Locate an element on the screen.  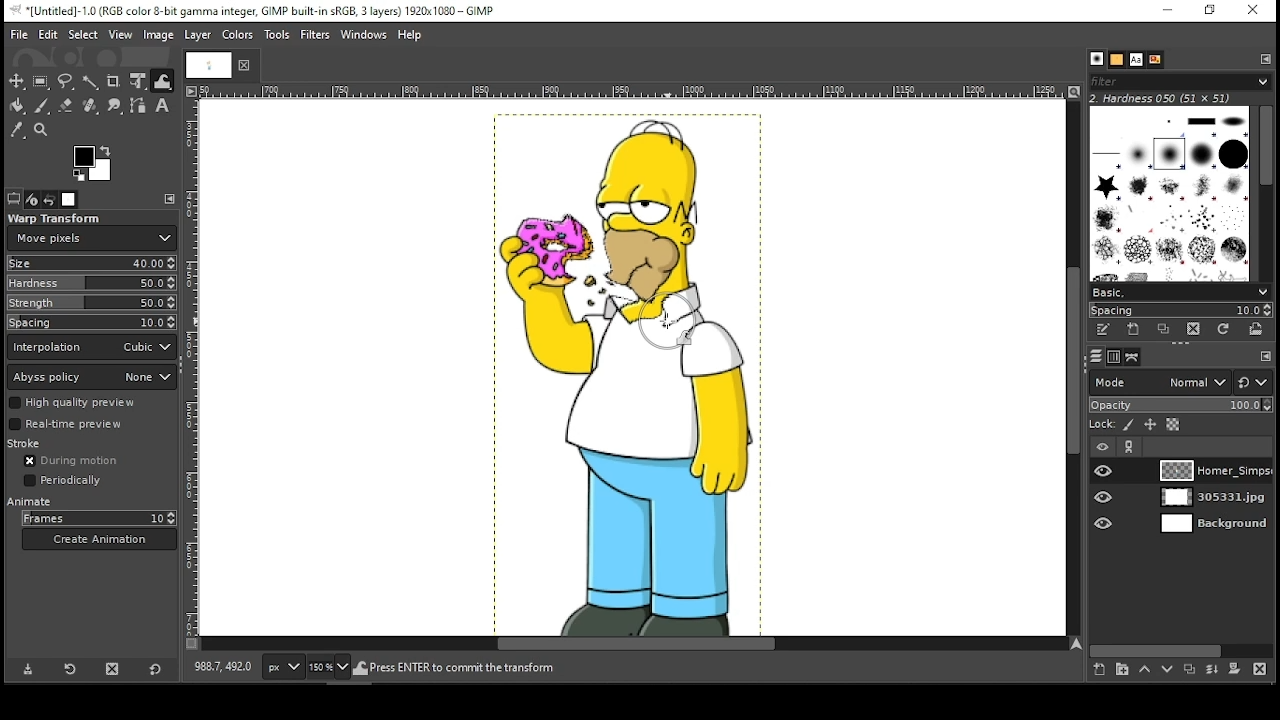
basic is located at coordinates (1181, 293).